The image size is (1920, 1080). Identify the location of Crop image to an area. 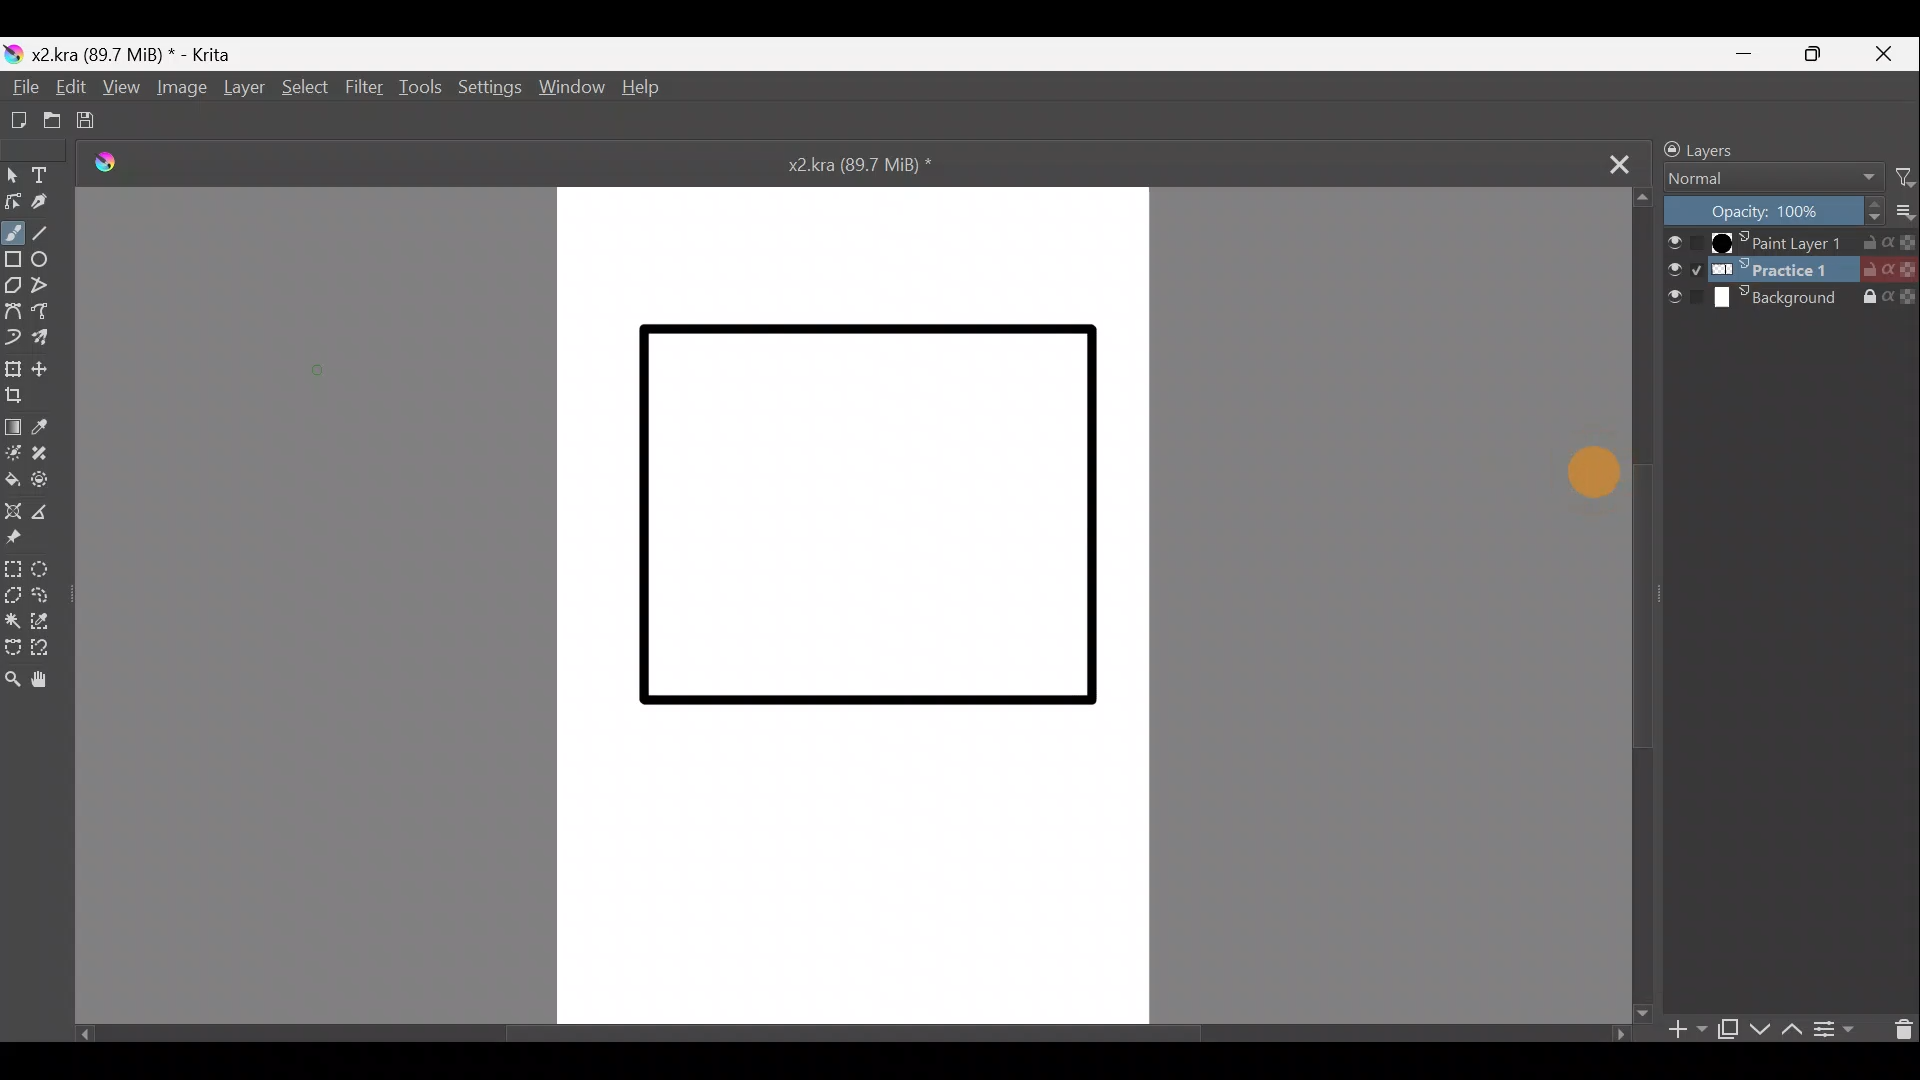
(24, 397).